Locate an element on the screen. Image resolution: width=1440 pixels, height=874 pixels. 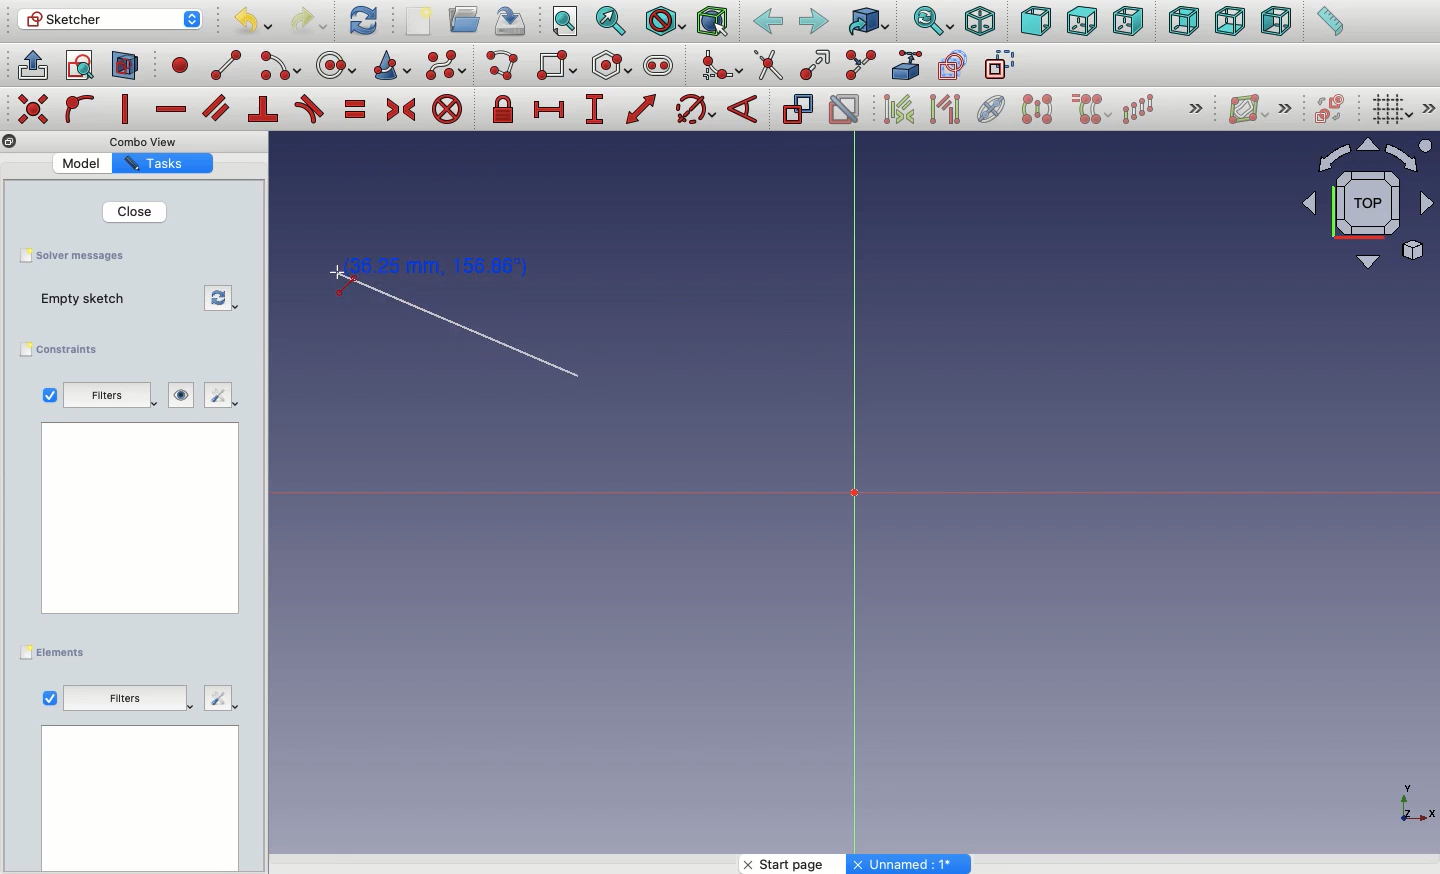
External geometry is located at coordinates (904, 64).